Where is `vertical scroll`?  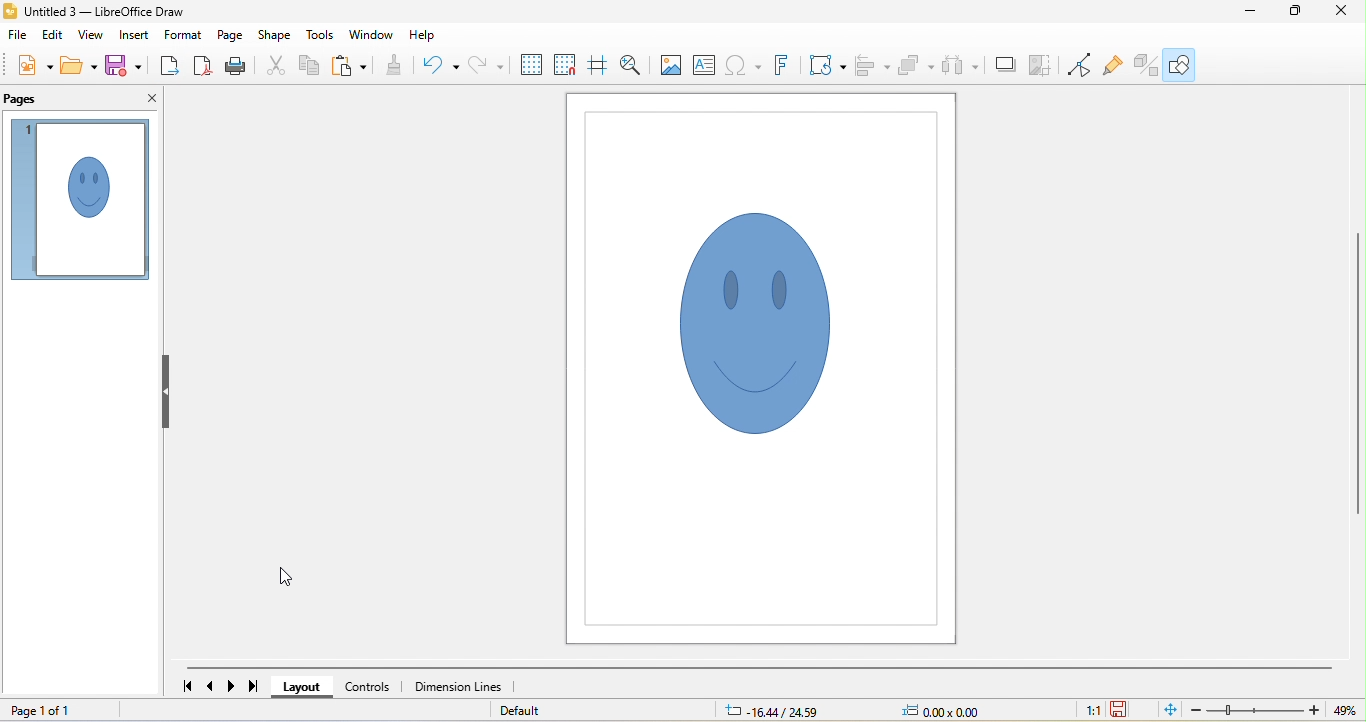
vertical scroll is located at coordinates (1351, 380).